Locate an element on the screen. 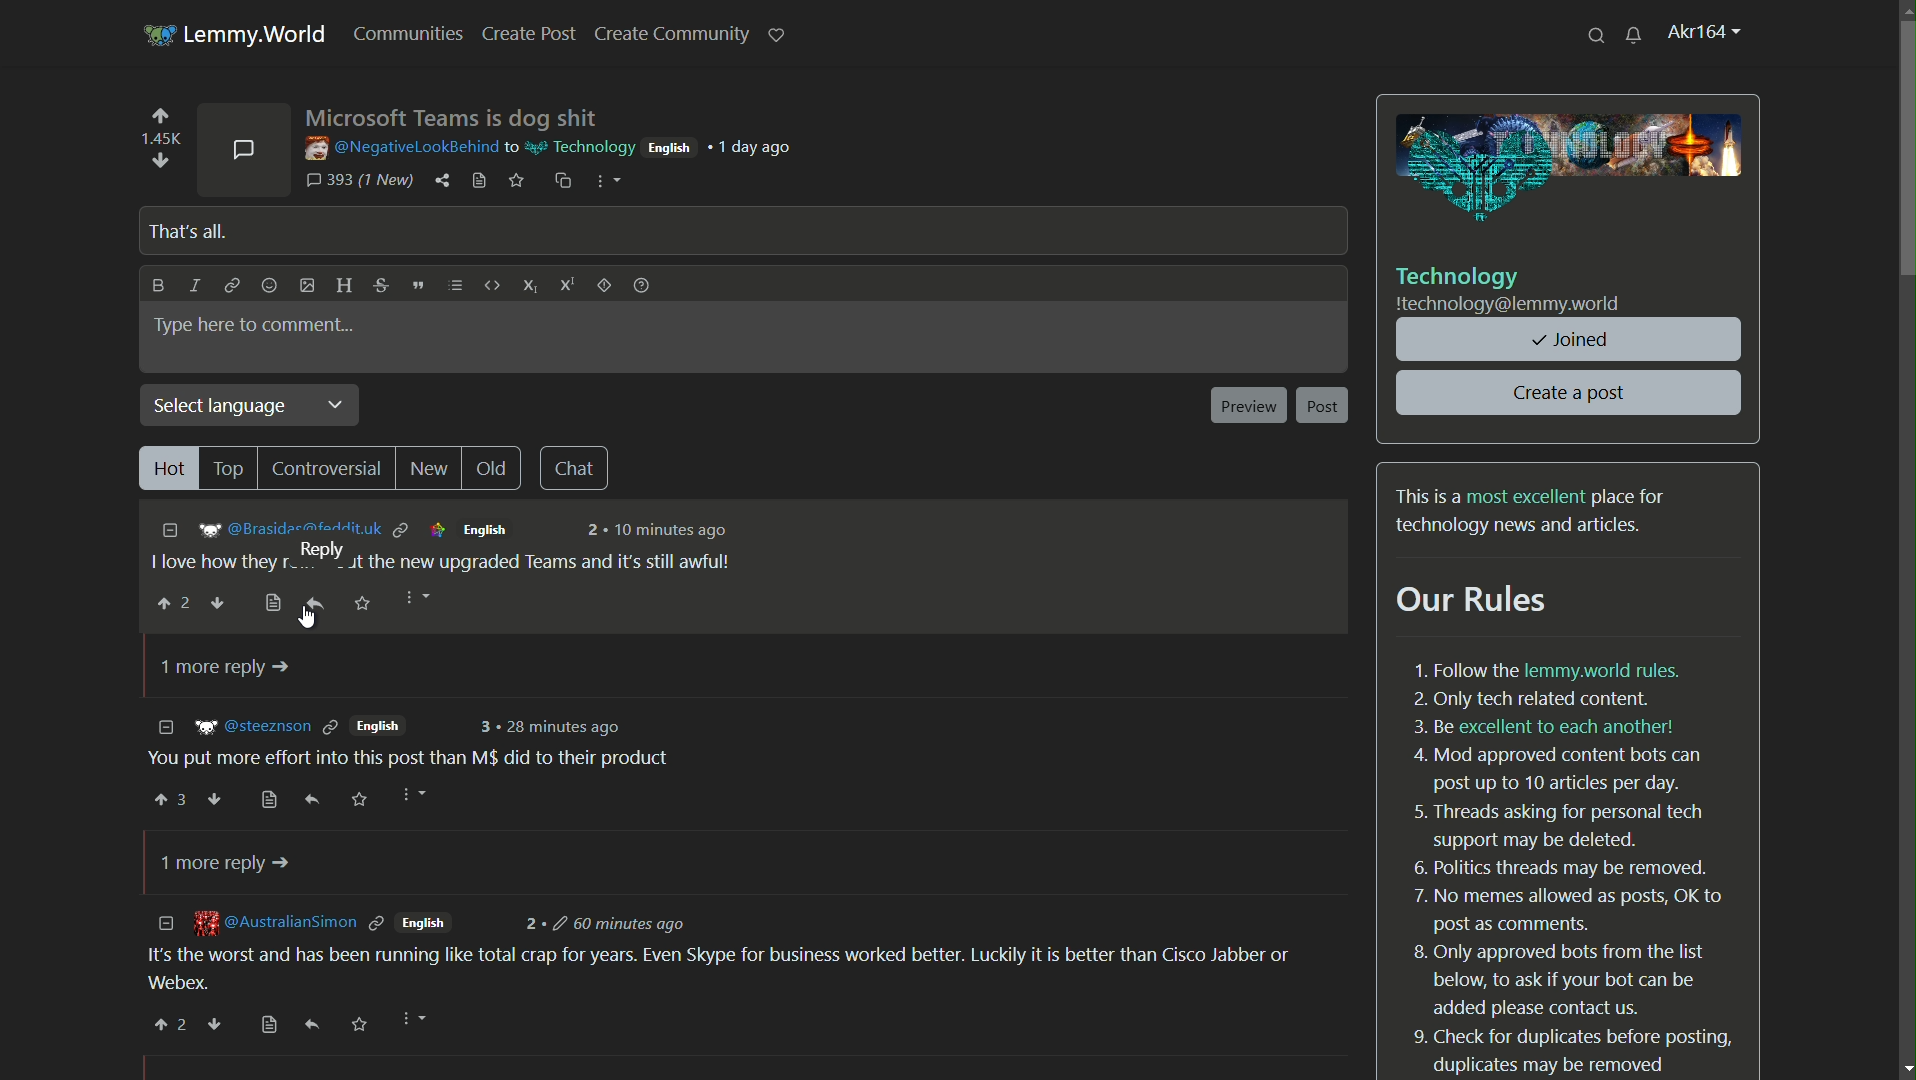 This screenshot has height=1080, width=1916. more options is located at coordinates (410, 795).